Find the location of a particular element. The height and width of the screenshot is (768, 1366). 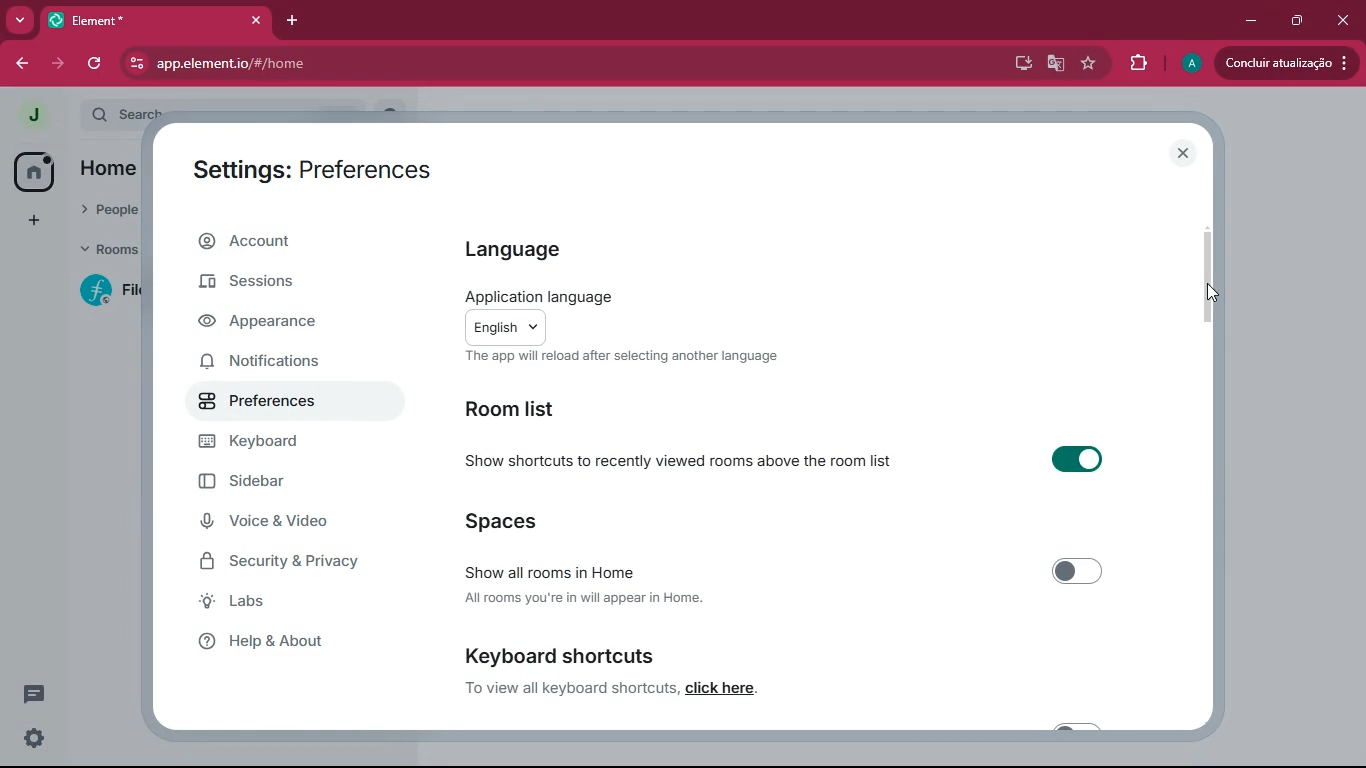

Show all rooms in Home
All rooms you're in will appear in Home. is located at coordinates (779, 580).